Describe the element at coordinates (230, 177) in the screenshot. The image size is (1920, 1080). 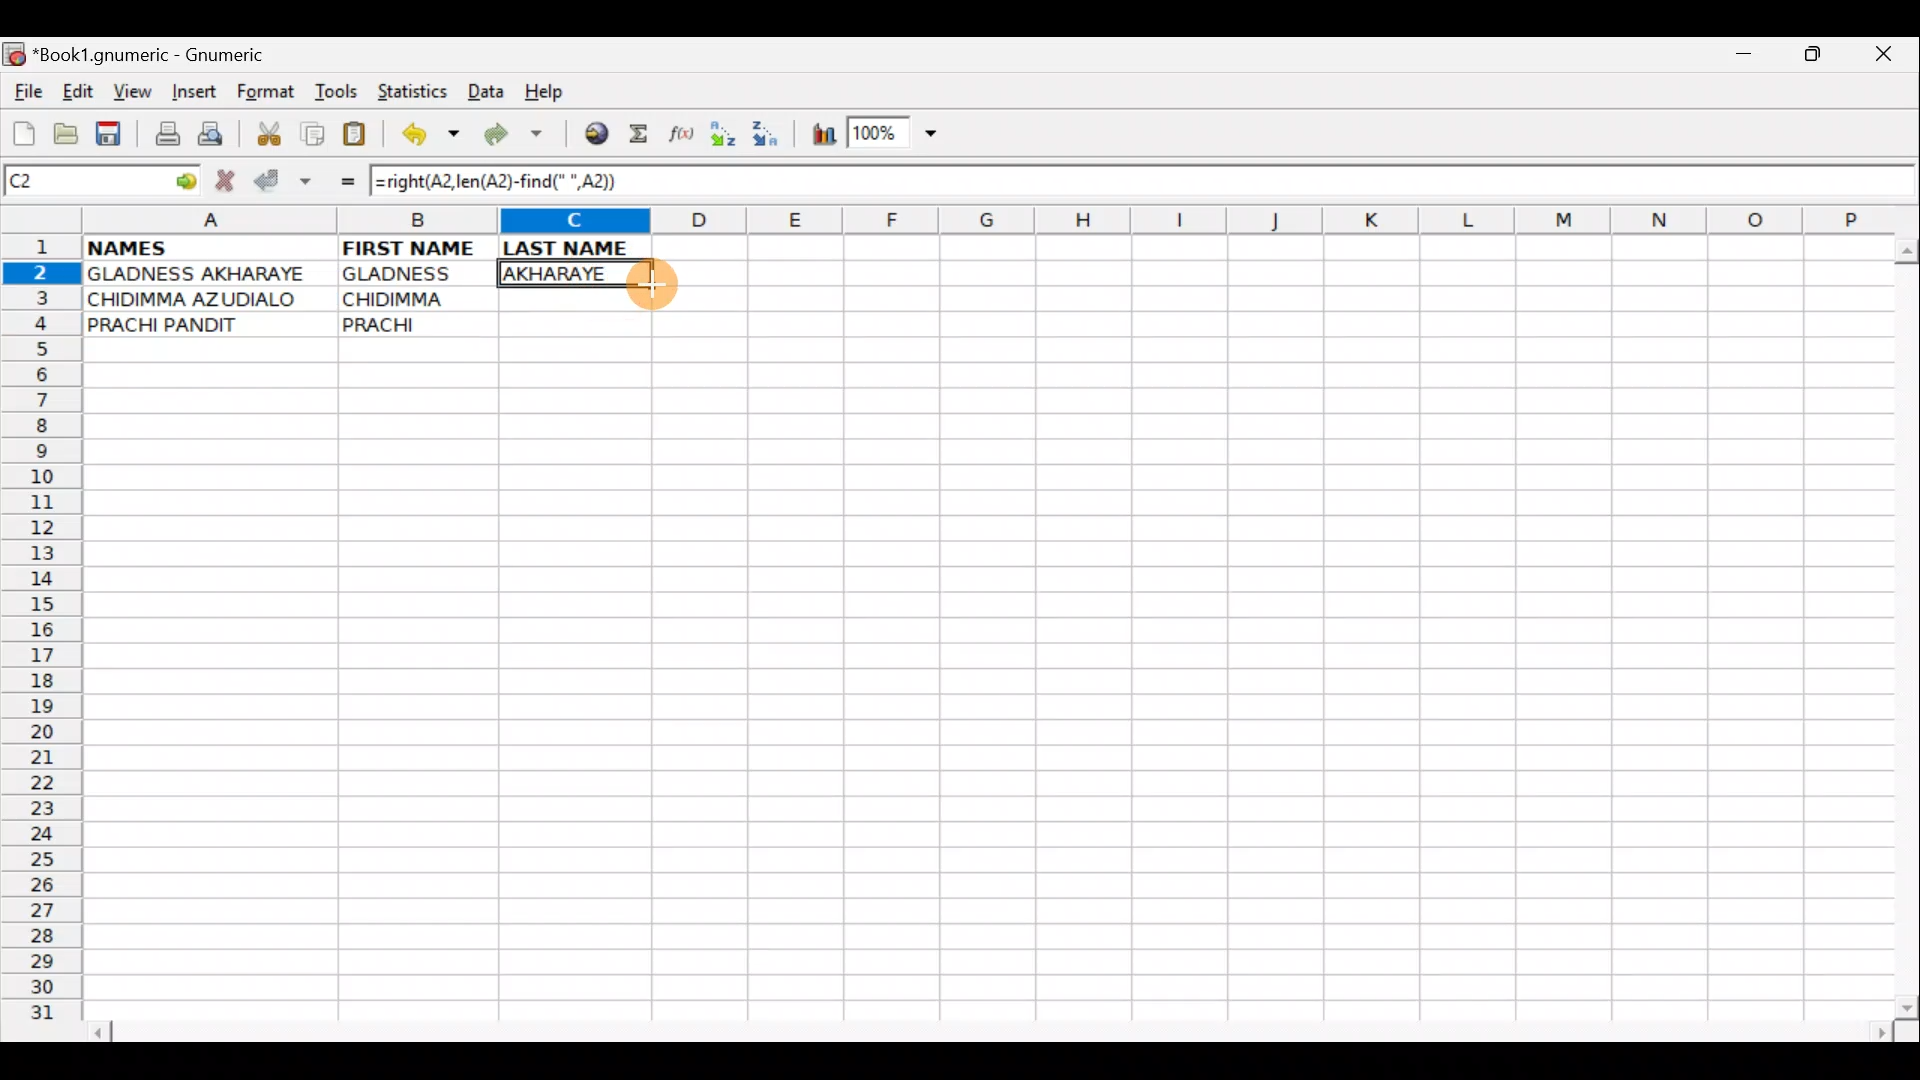
I see `Cancel change` at that location.